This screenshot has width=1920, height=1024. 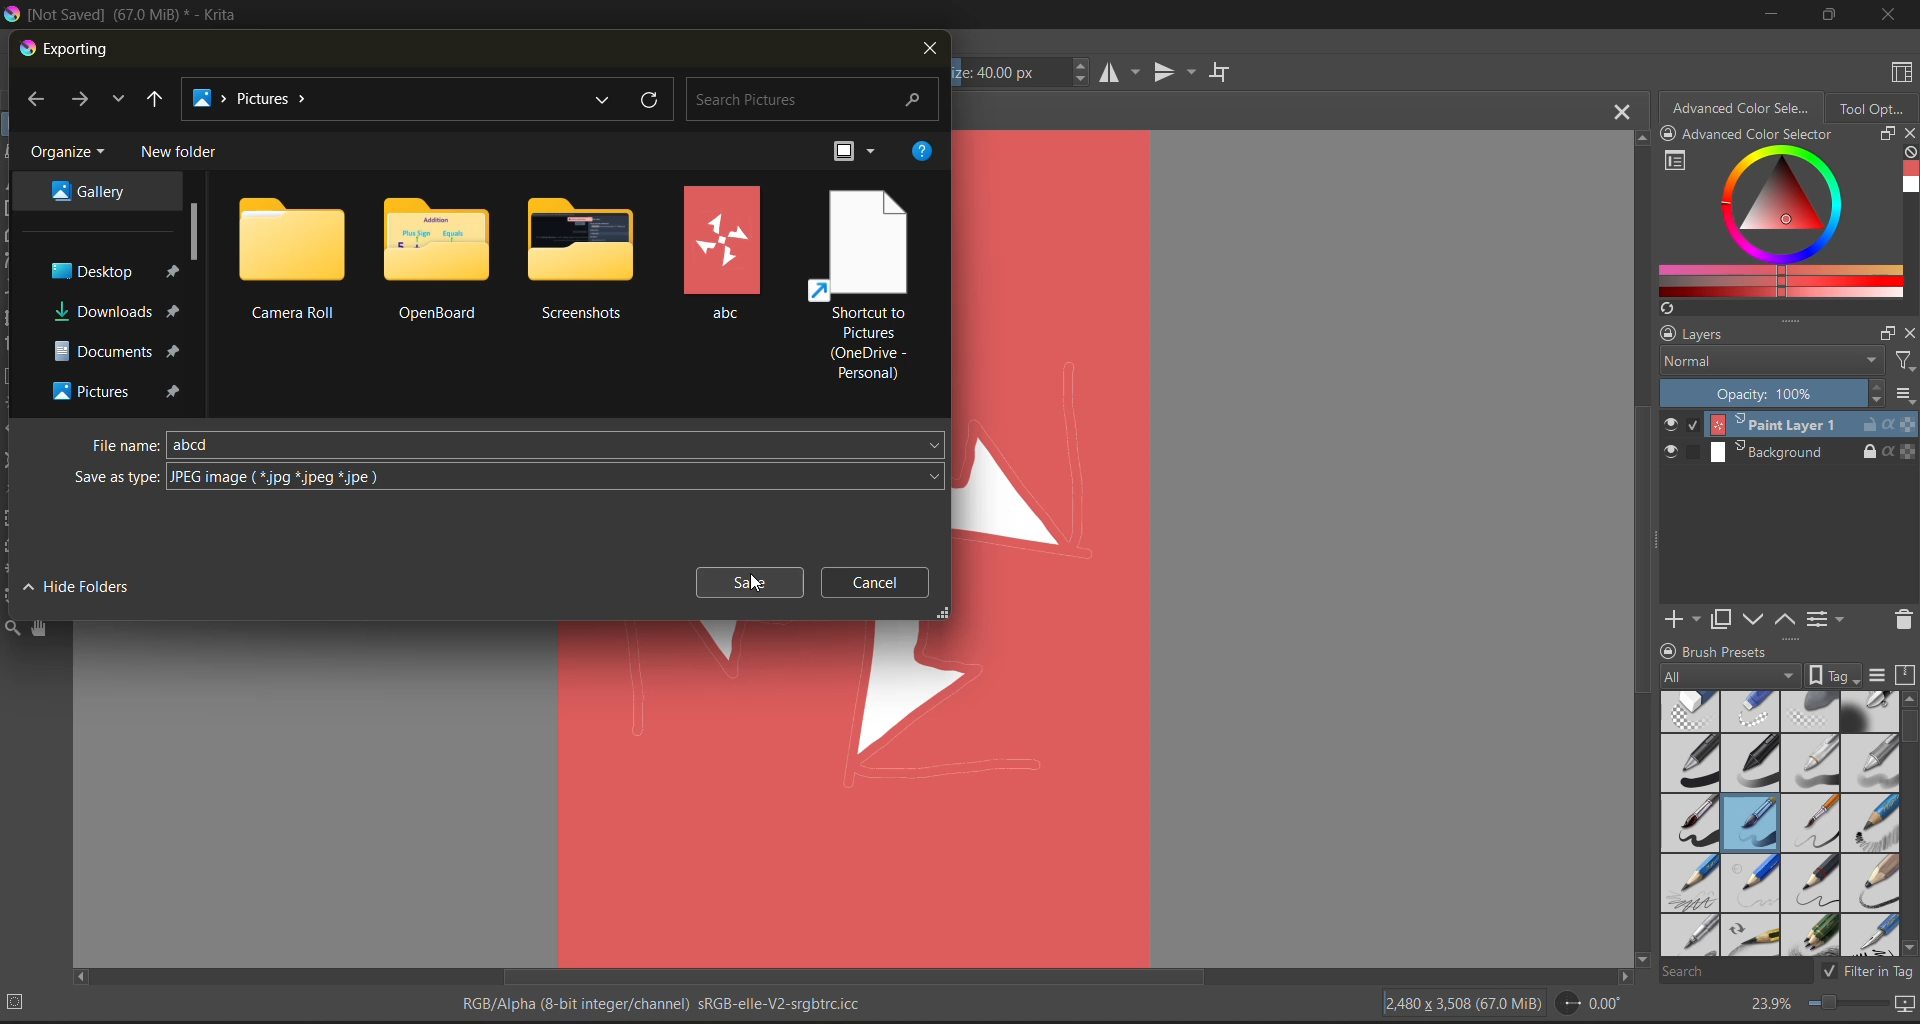 What do you see at coordinates (758, 585) in the screenshot?
I see `Cursor` at bounding box center [758, 585].